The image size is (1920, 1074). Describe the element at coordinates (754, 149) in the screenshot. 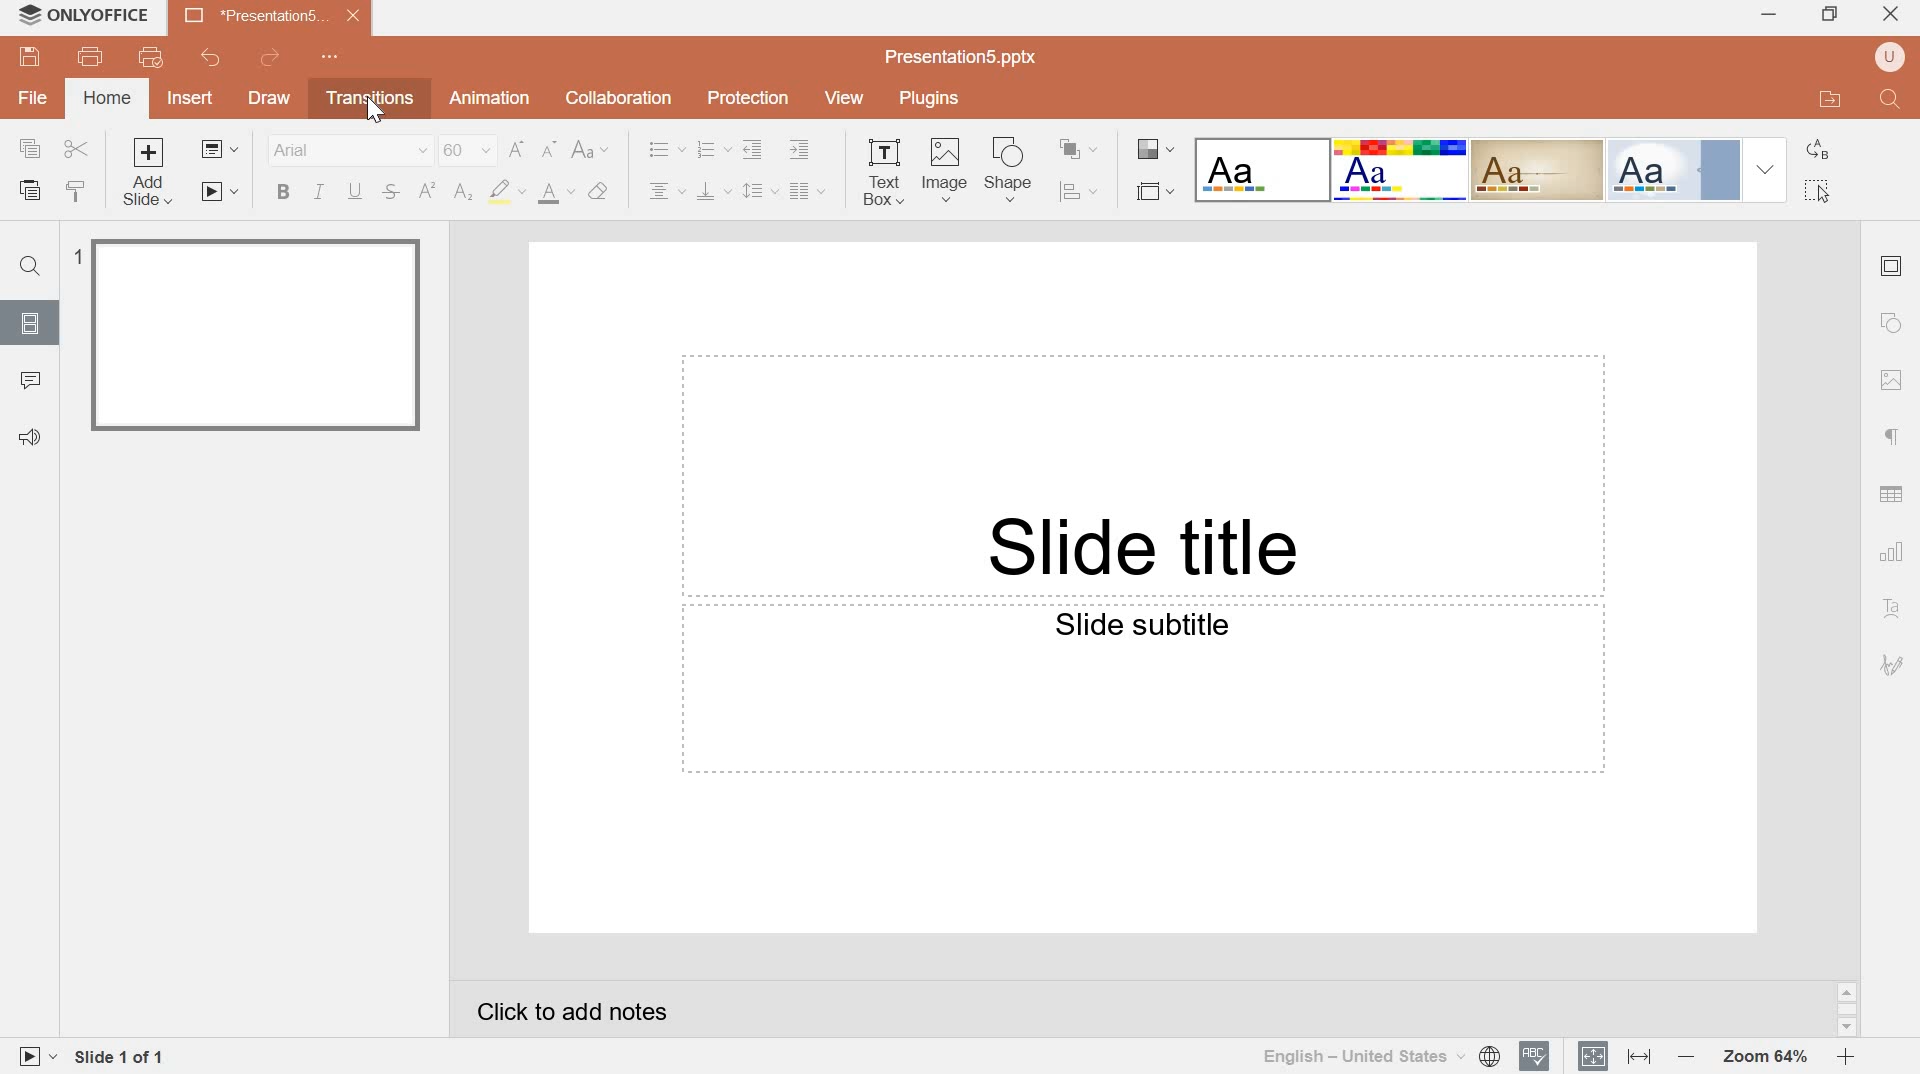

I see `decrease indent` at that location.